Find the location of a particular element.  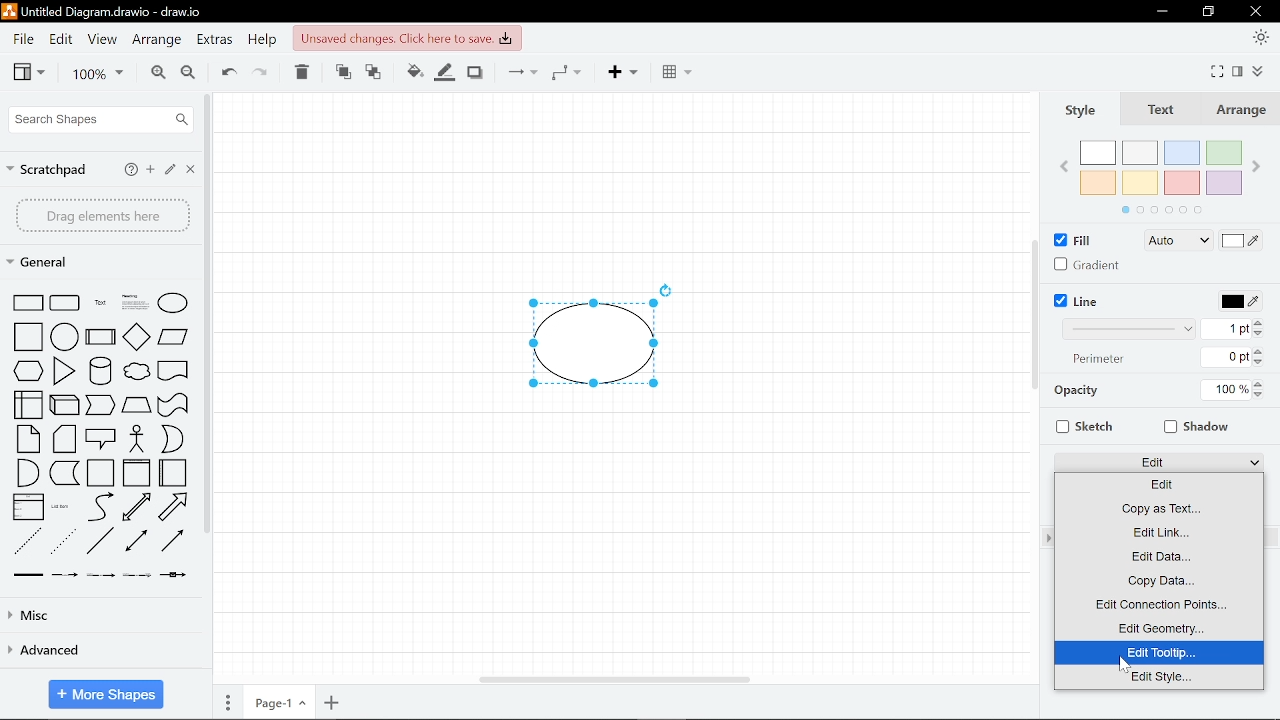

Fill color is located at coordinates (1242, 242).